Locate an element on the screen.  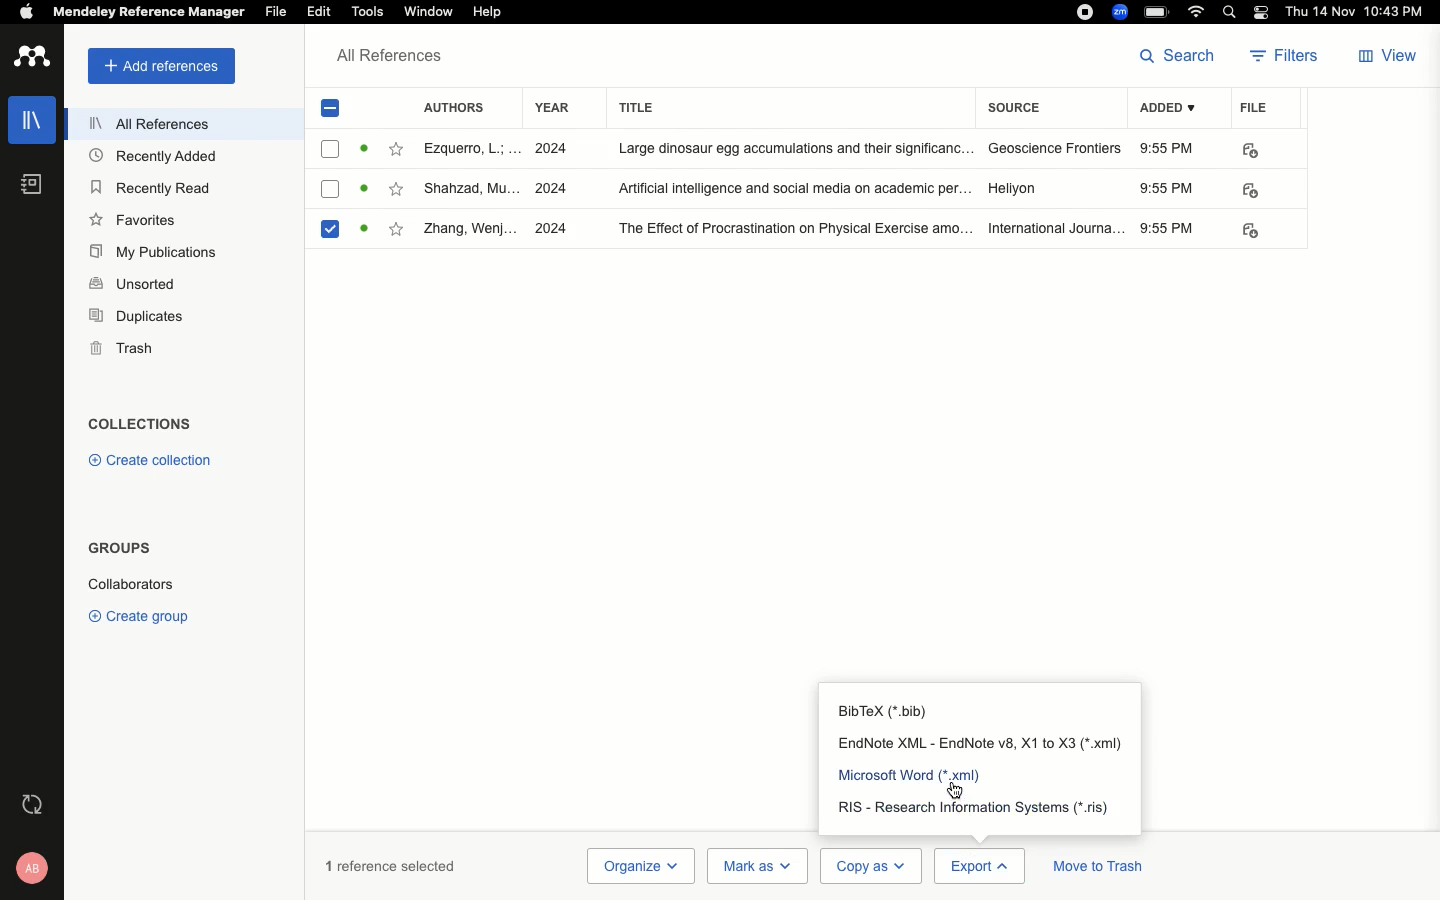
Account and help is located at coordinates (34, 868).